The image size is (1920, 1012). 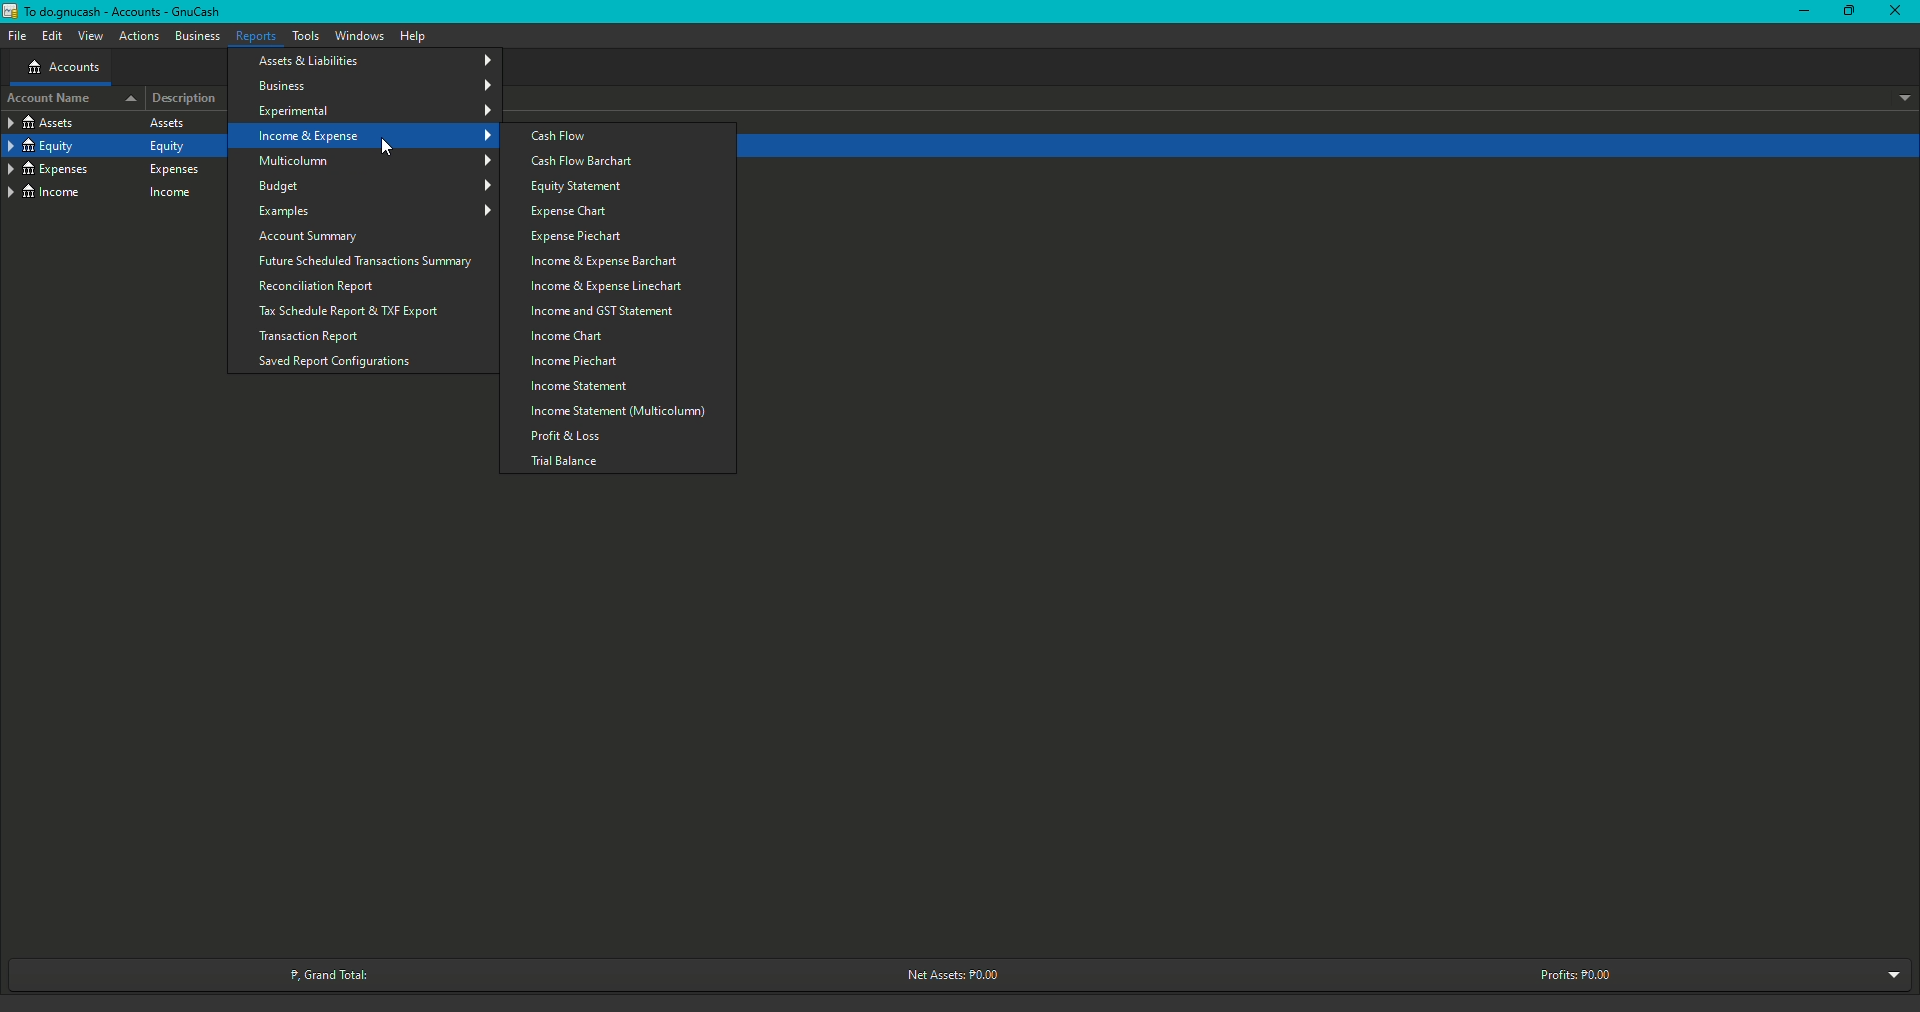 What do you see at coordinates (70, 98) in the screenshot?
I see `Account name` at bounding box center [70, 98].